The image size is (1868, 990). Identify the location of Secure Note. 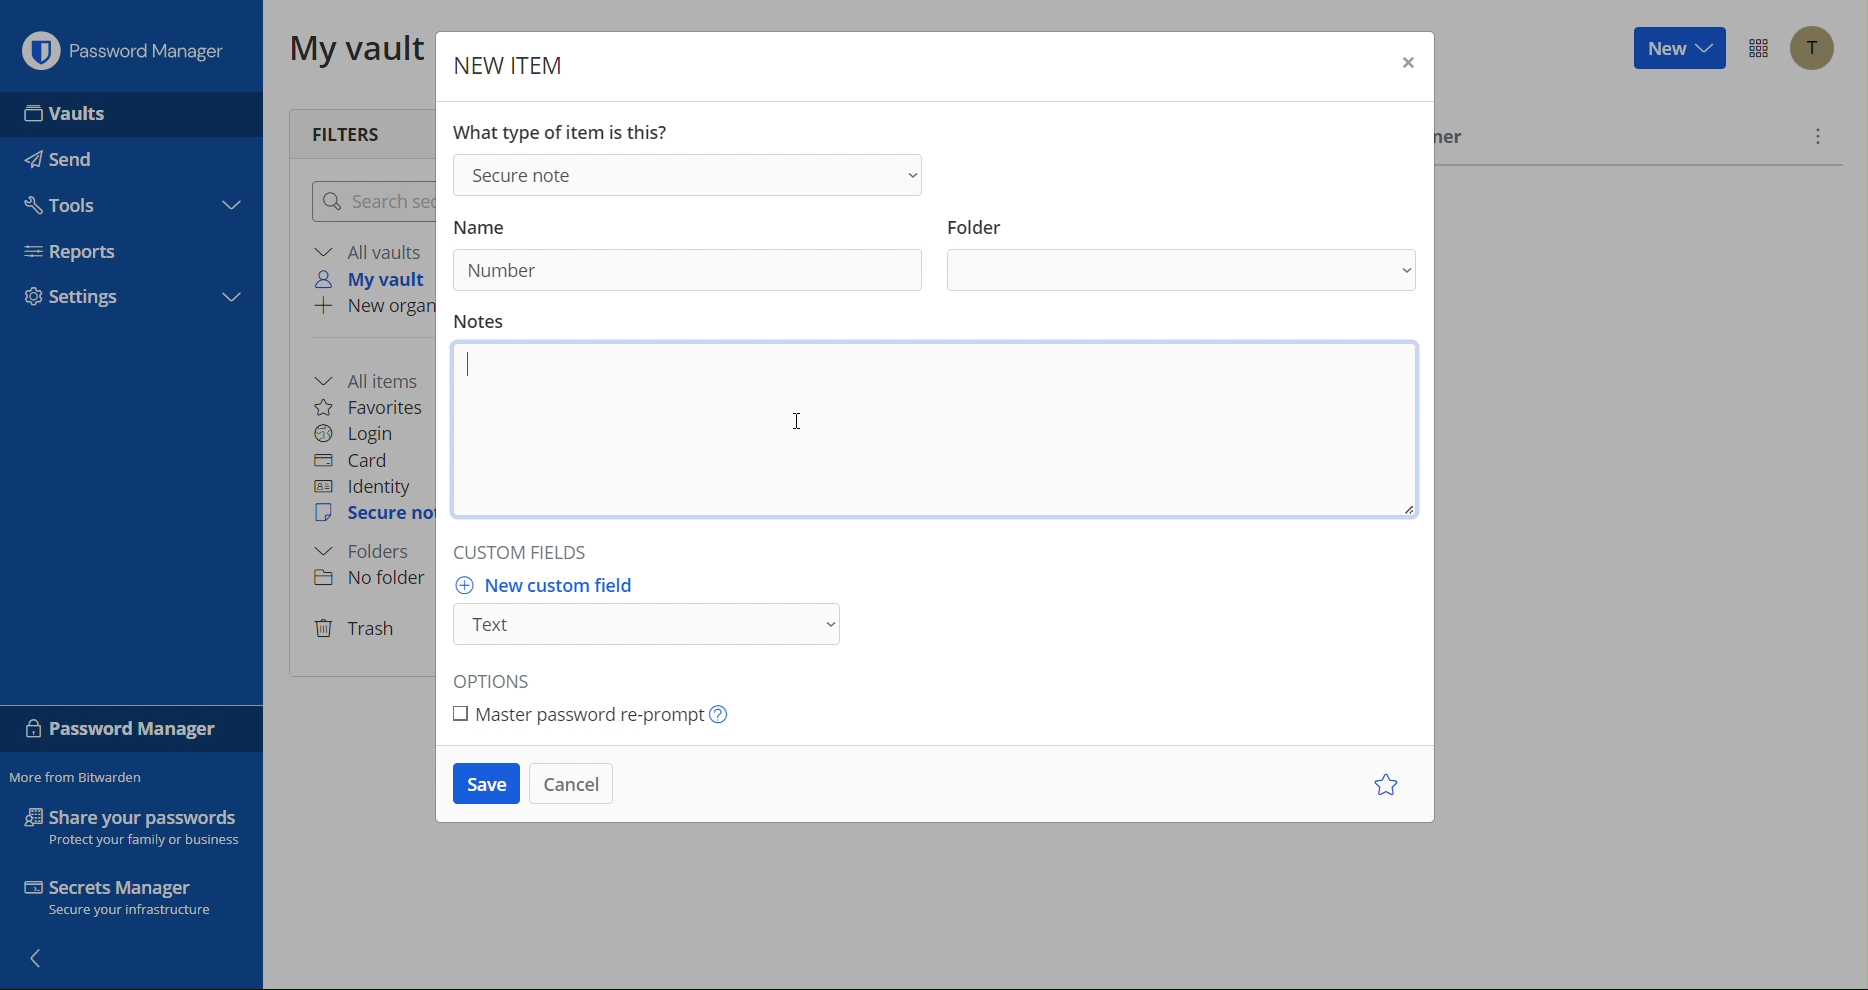
(692, 174).